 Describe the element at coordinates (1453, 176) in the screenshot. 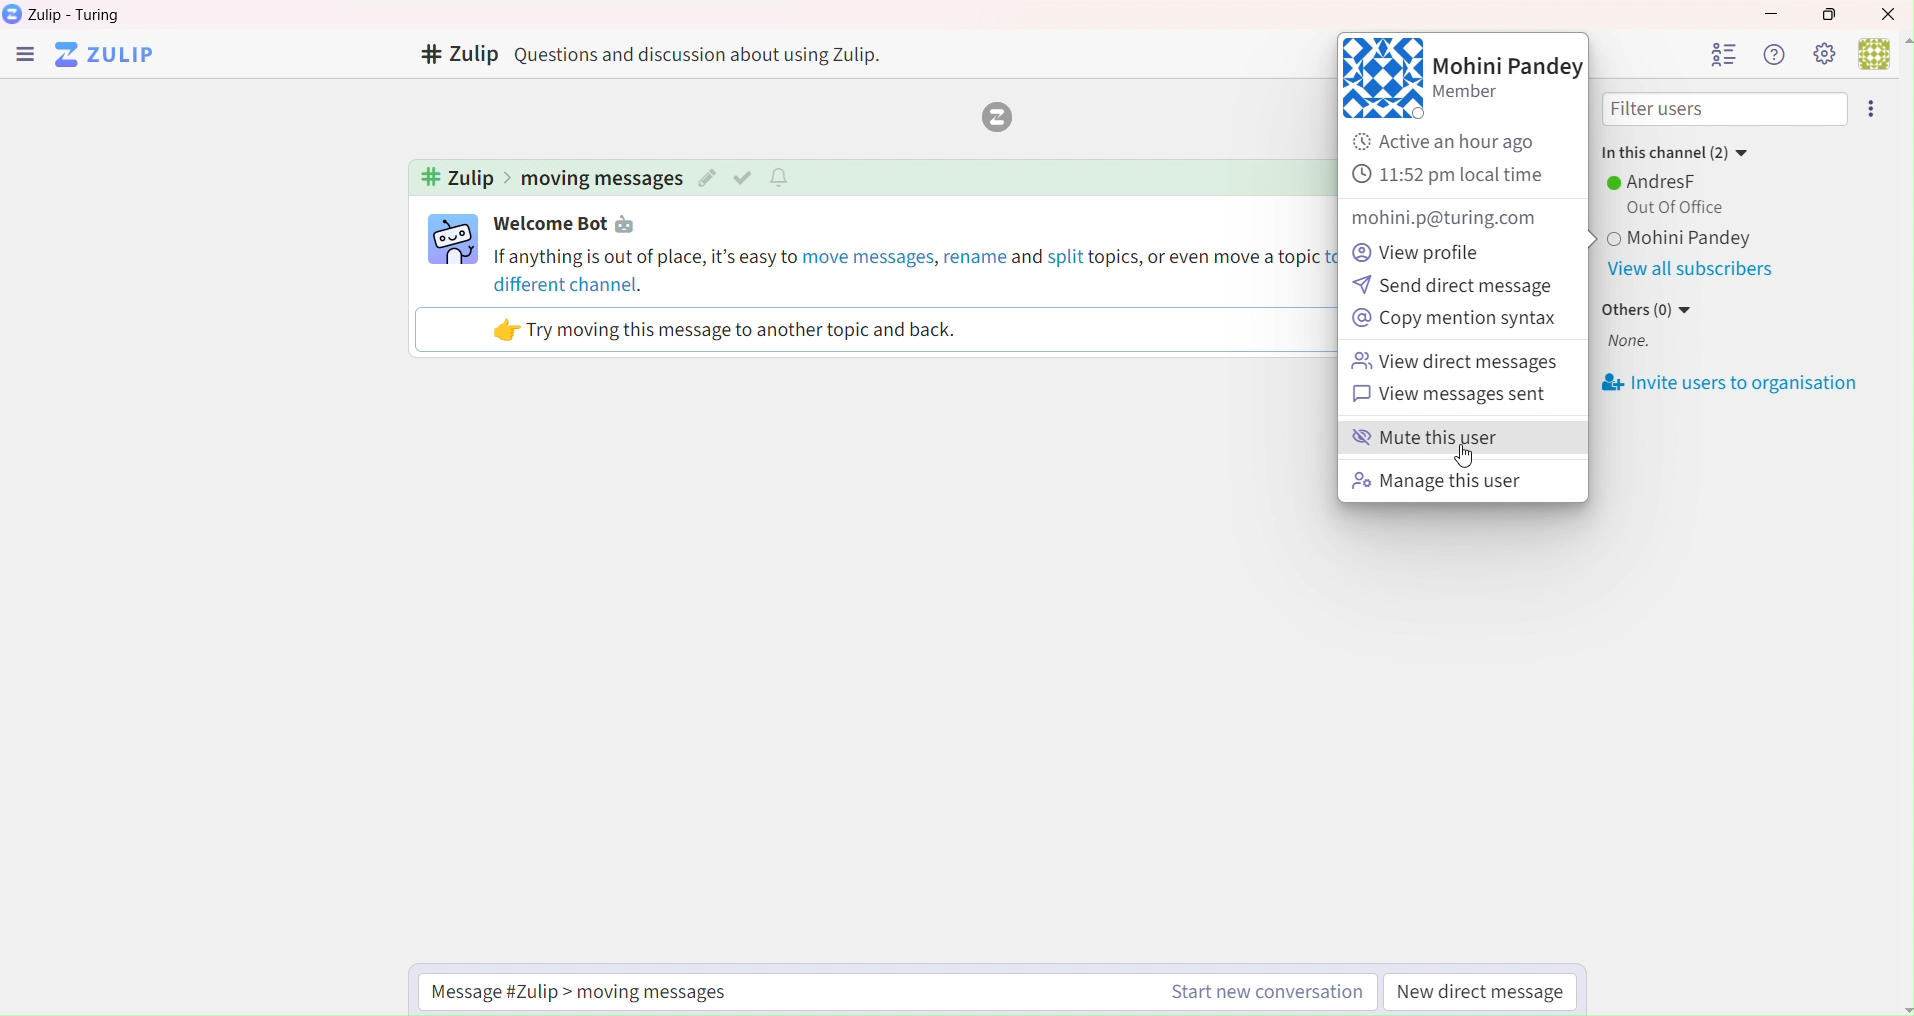

I see `11:52 pm local time` at that location.